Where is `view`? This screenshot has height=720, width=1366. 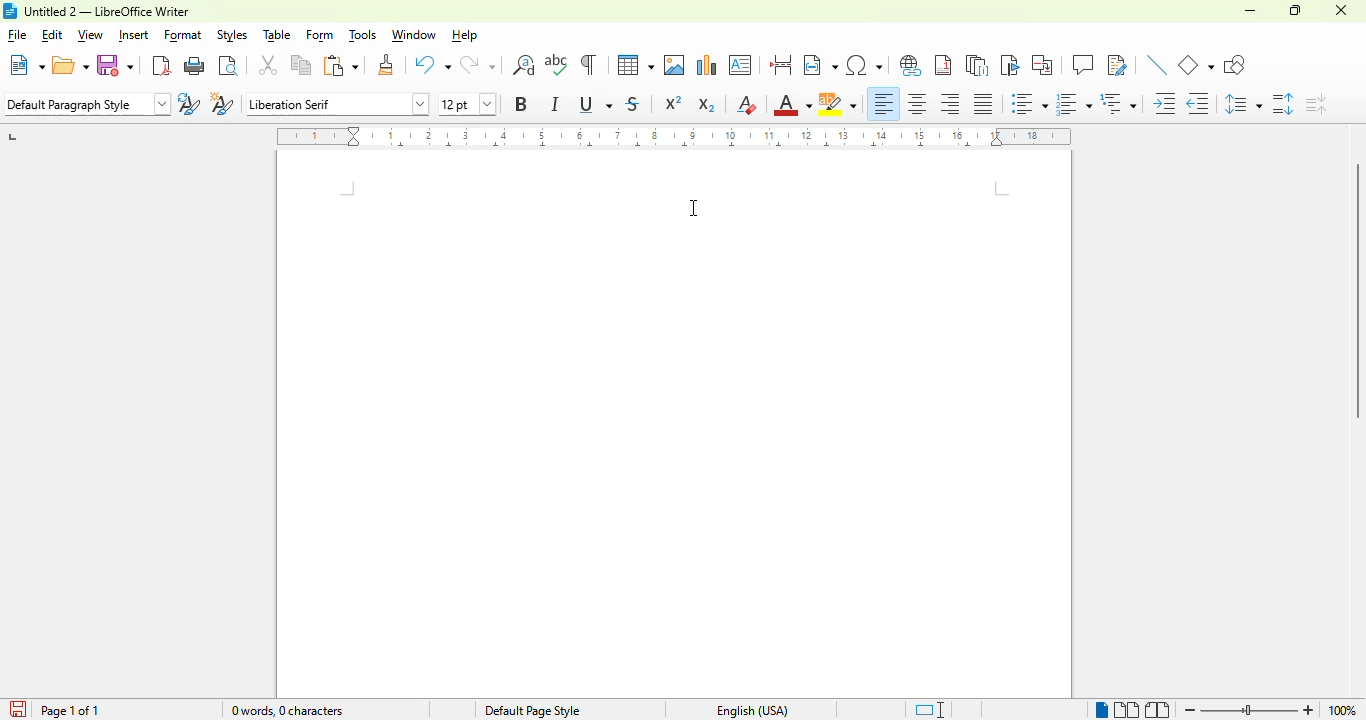 view is located at coordinates (90, 34).